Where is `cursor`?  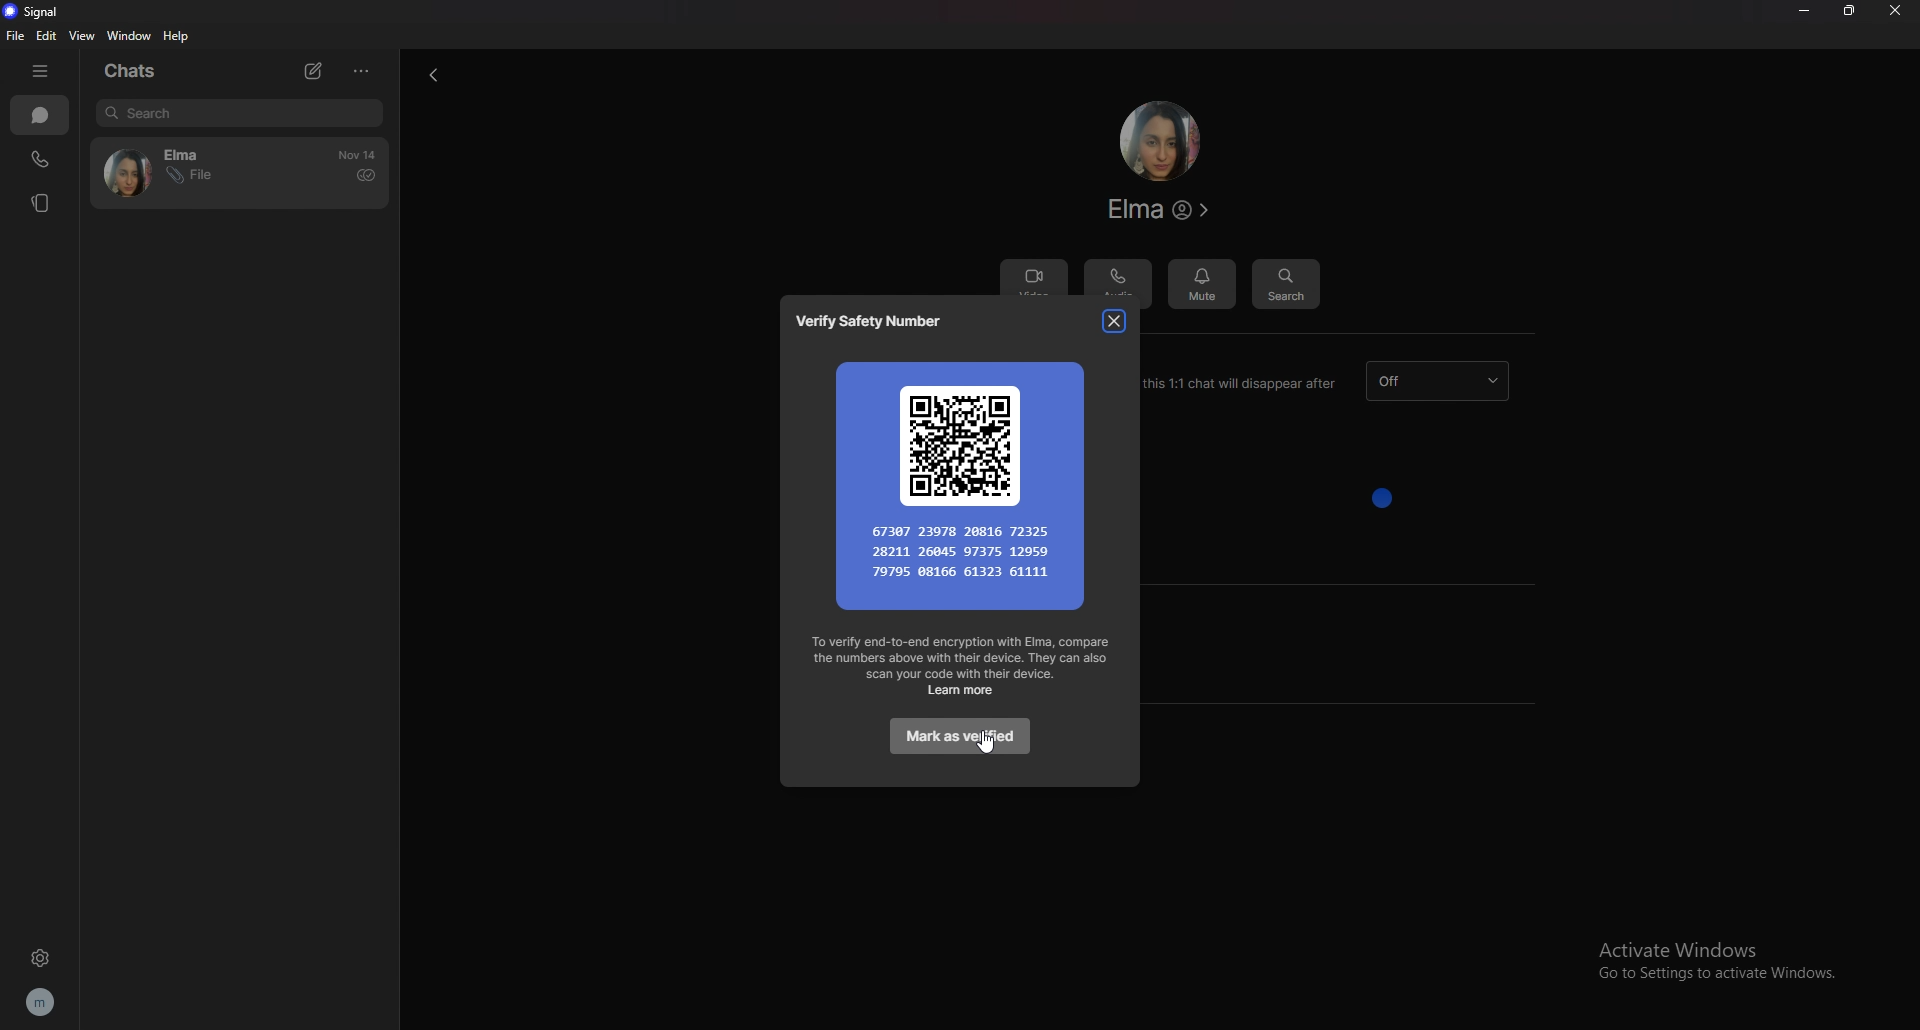 cursor is located at coordinates (988, 745).